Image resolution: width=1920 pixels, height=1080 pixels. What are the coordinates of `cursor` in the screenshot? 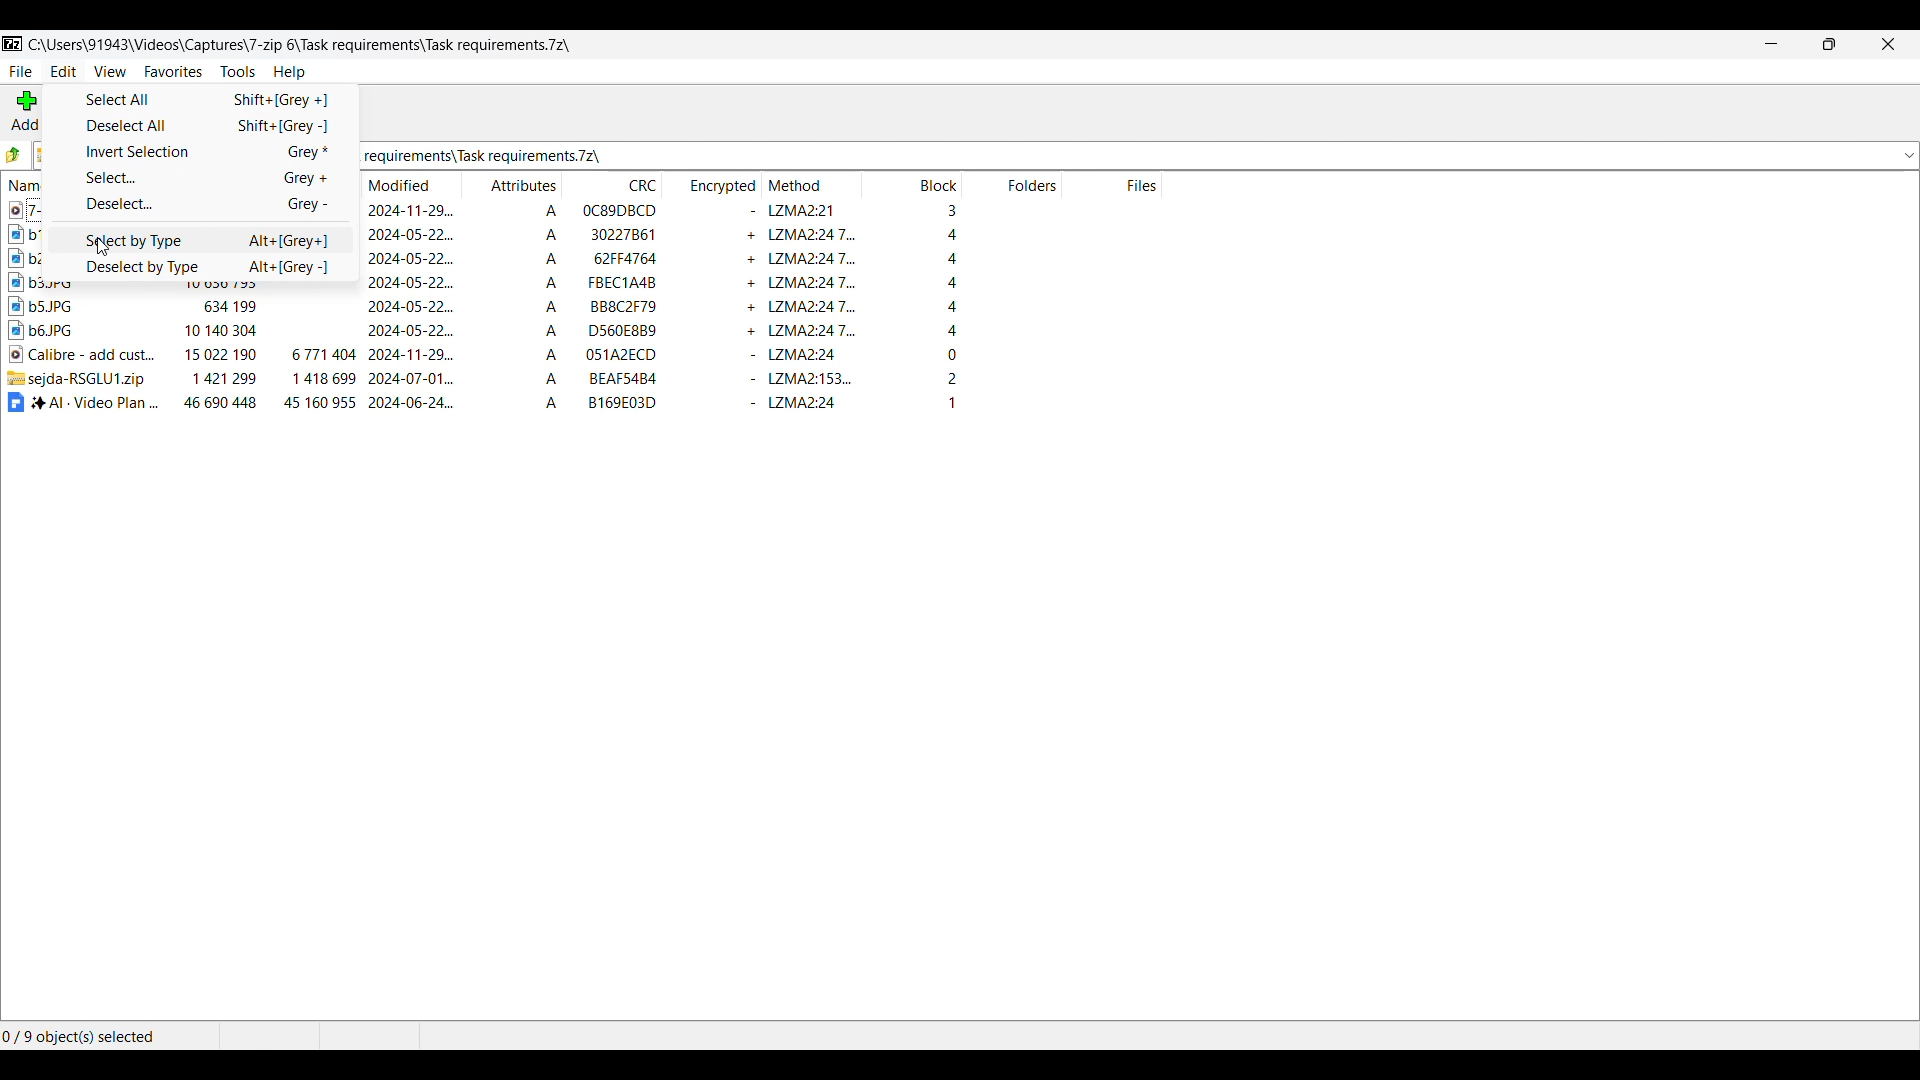 It's located at (106, 248).